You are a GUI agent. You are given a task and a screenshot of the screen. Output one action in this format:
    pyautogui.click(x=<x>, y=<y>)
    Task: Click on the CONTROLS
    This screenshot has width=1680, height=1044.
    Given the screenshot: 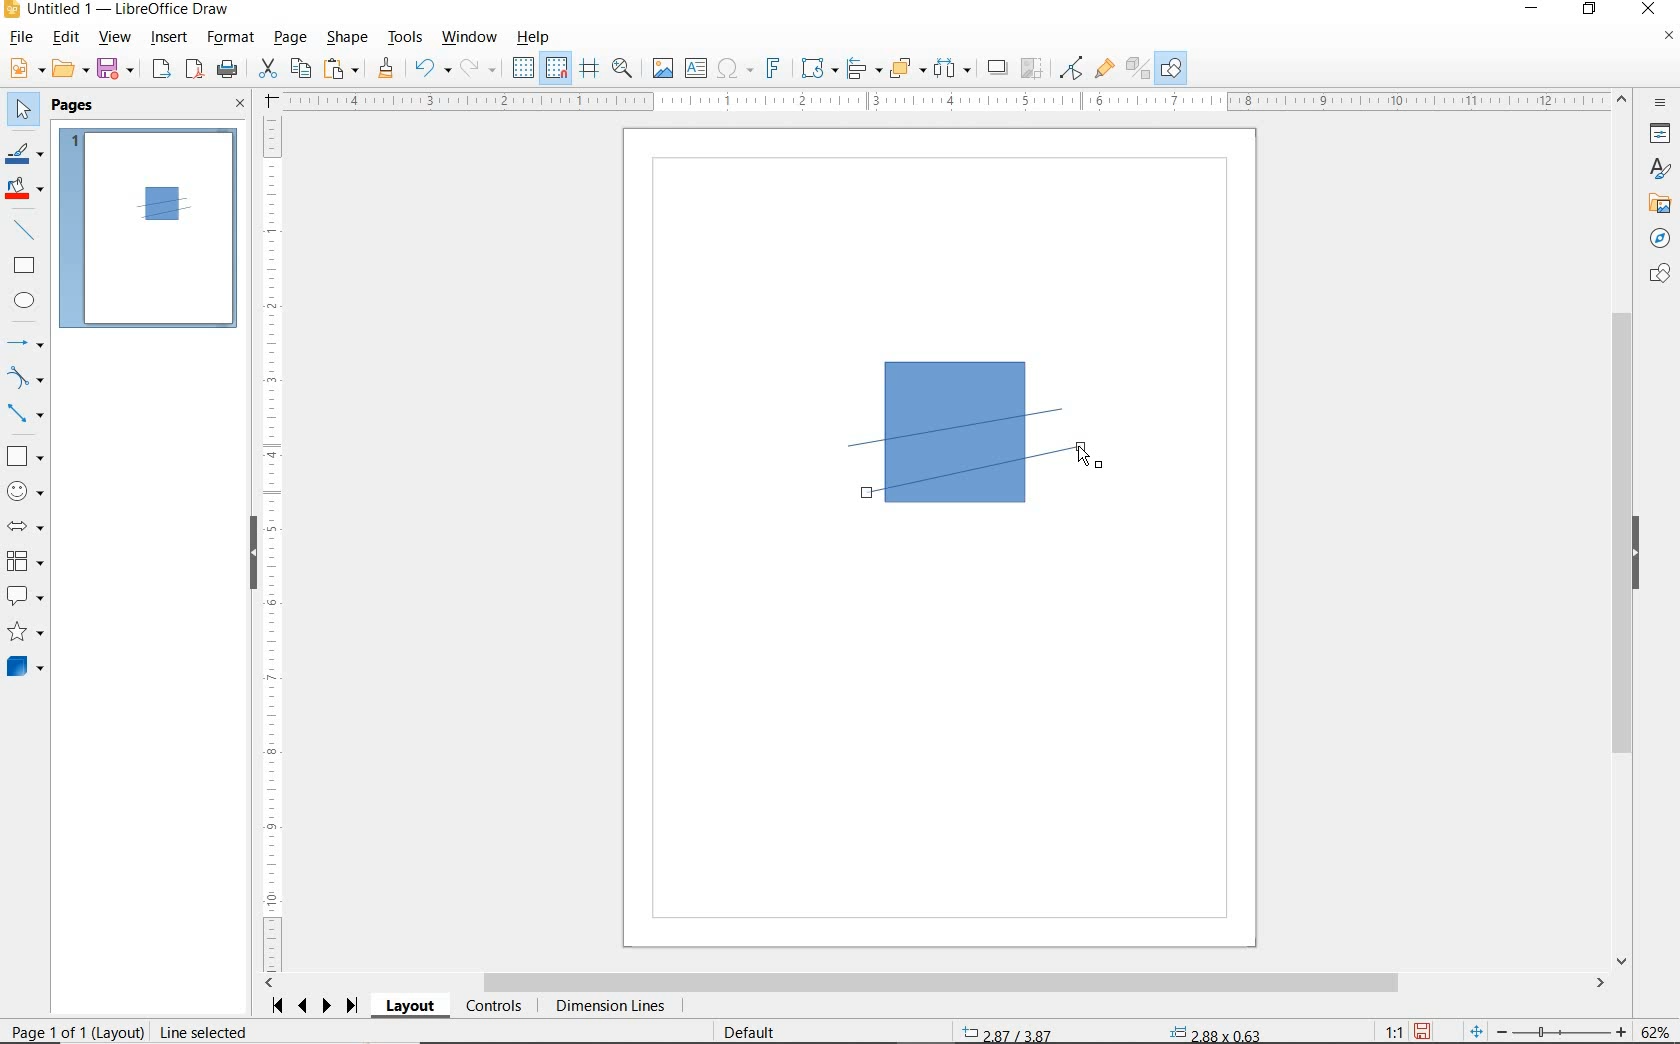 What is the action you would take?
    pyautogui.click(x=493, y=1007)
    